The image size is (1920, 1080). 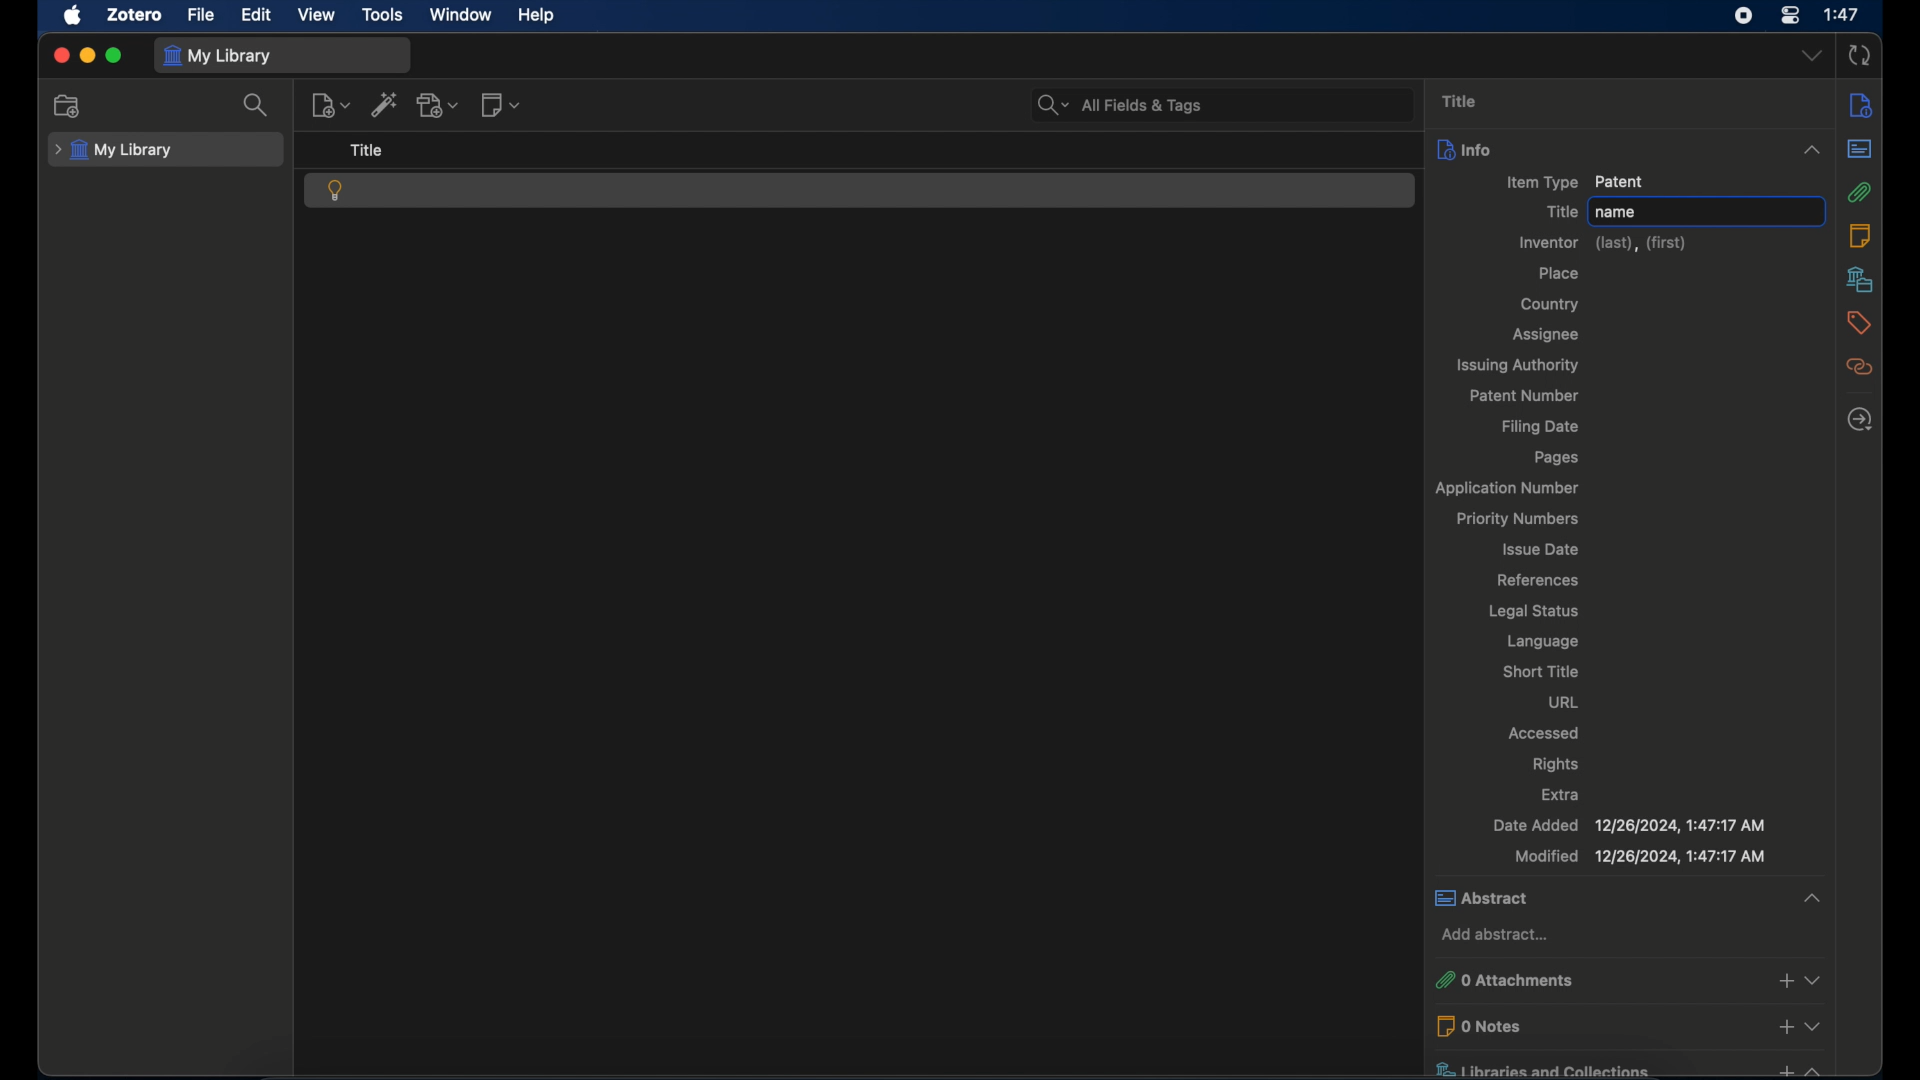 What do you see at coordinates (1861, 150) in the screenshot?
I see `abstract` at bounding box center [1861, 150].